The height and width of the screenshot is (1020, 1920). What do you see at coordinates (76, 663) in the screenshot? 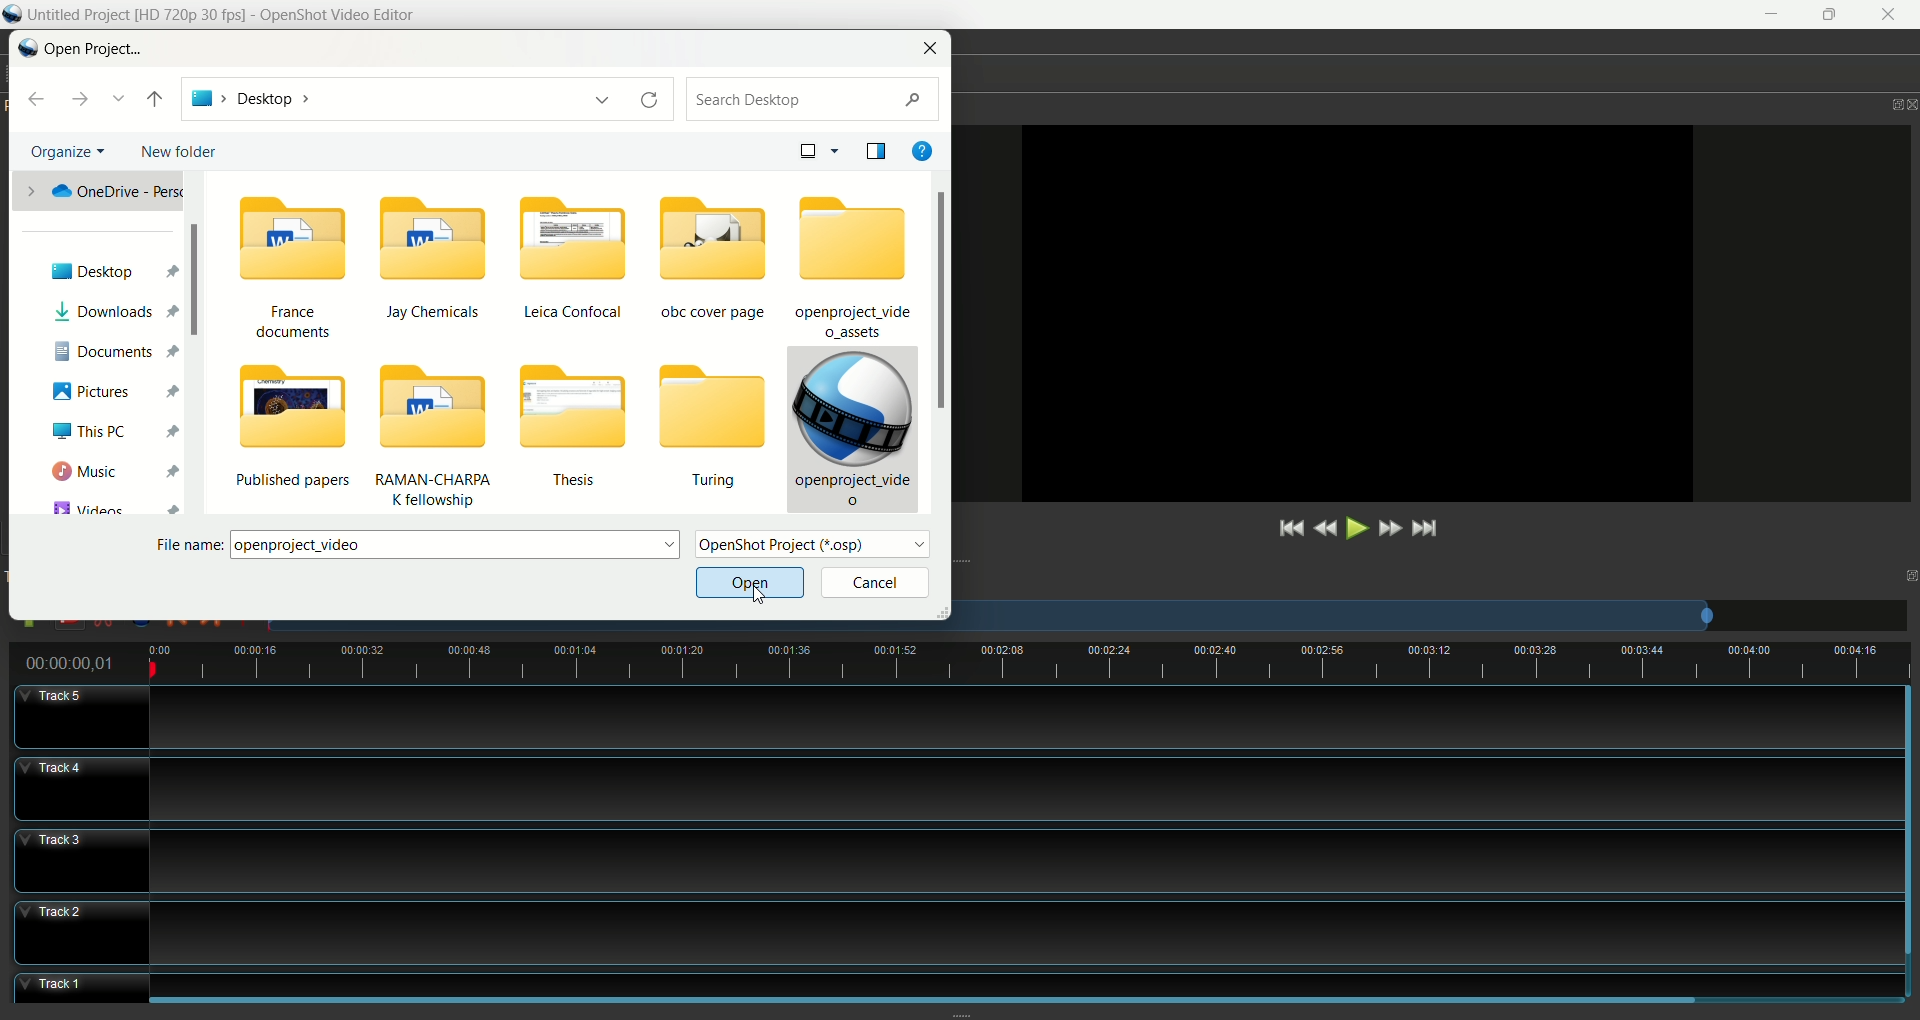
I see `time` at bounding box center [76, 663].